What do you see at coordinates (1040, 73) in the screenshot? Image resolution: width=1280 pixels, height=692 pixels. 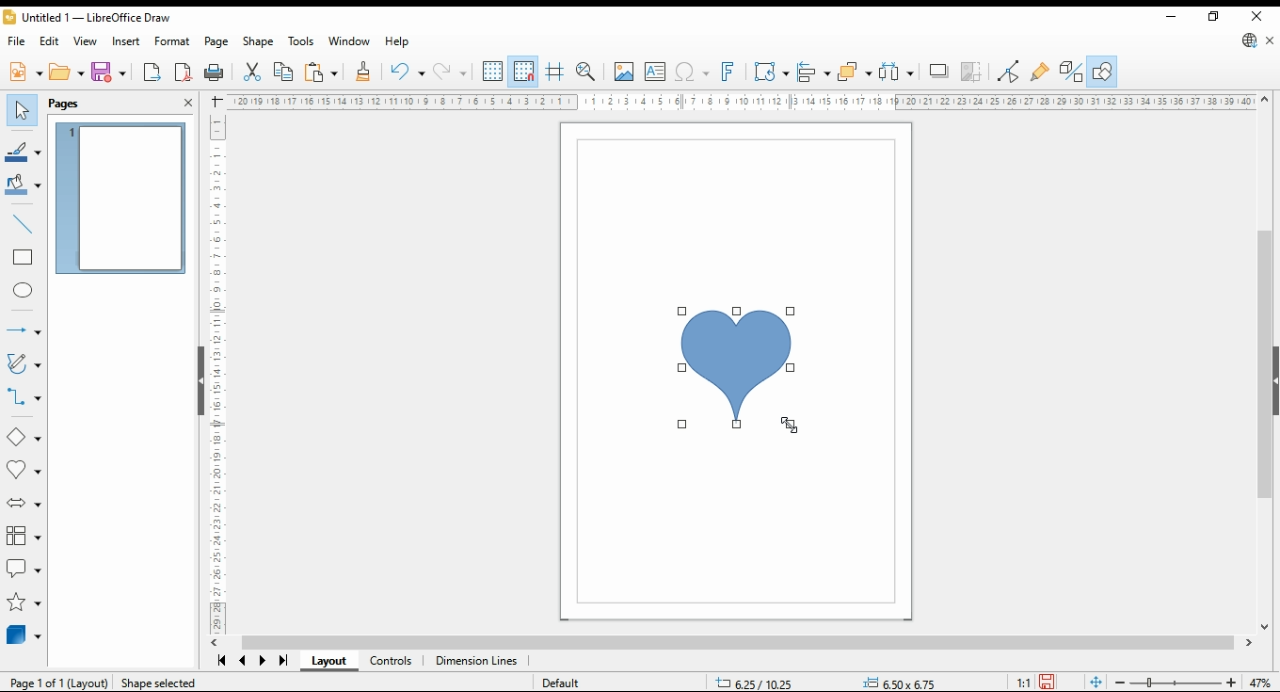 I see `show gluepoint functions` at bounding box center [1040, 73].